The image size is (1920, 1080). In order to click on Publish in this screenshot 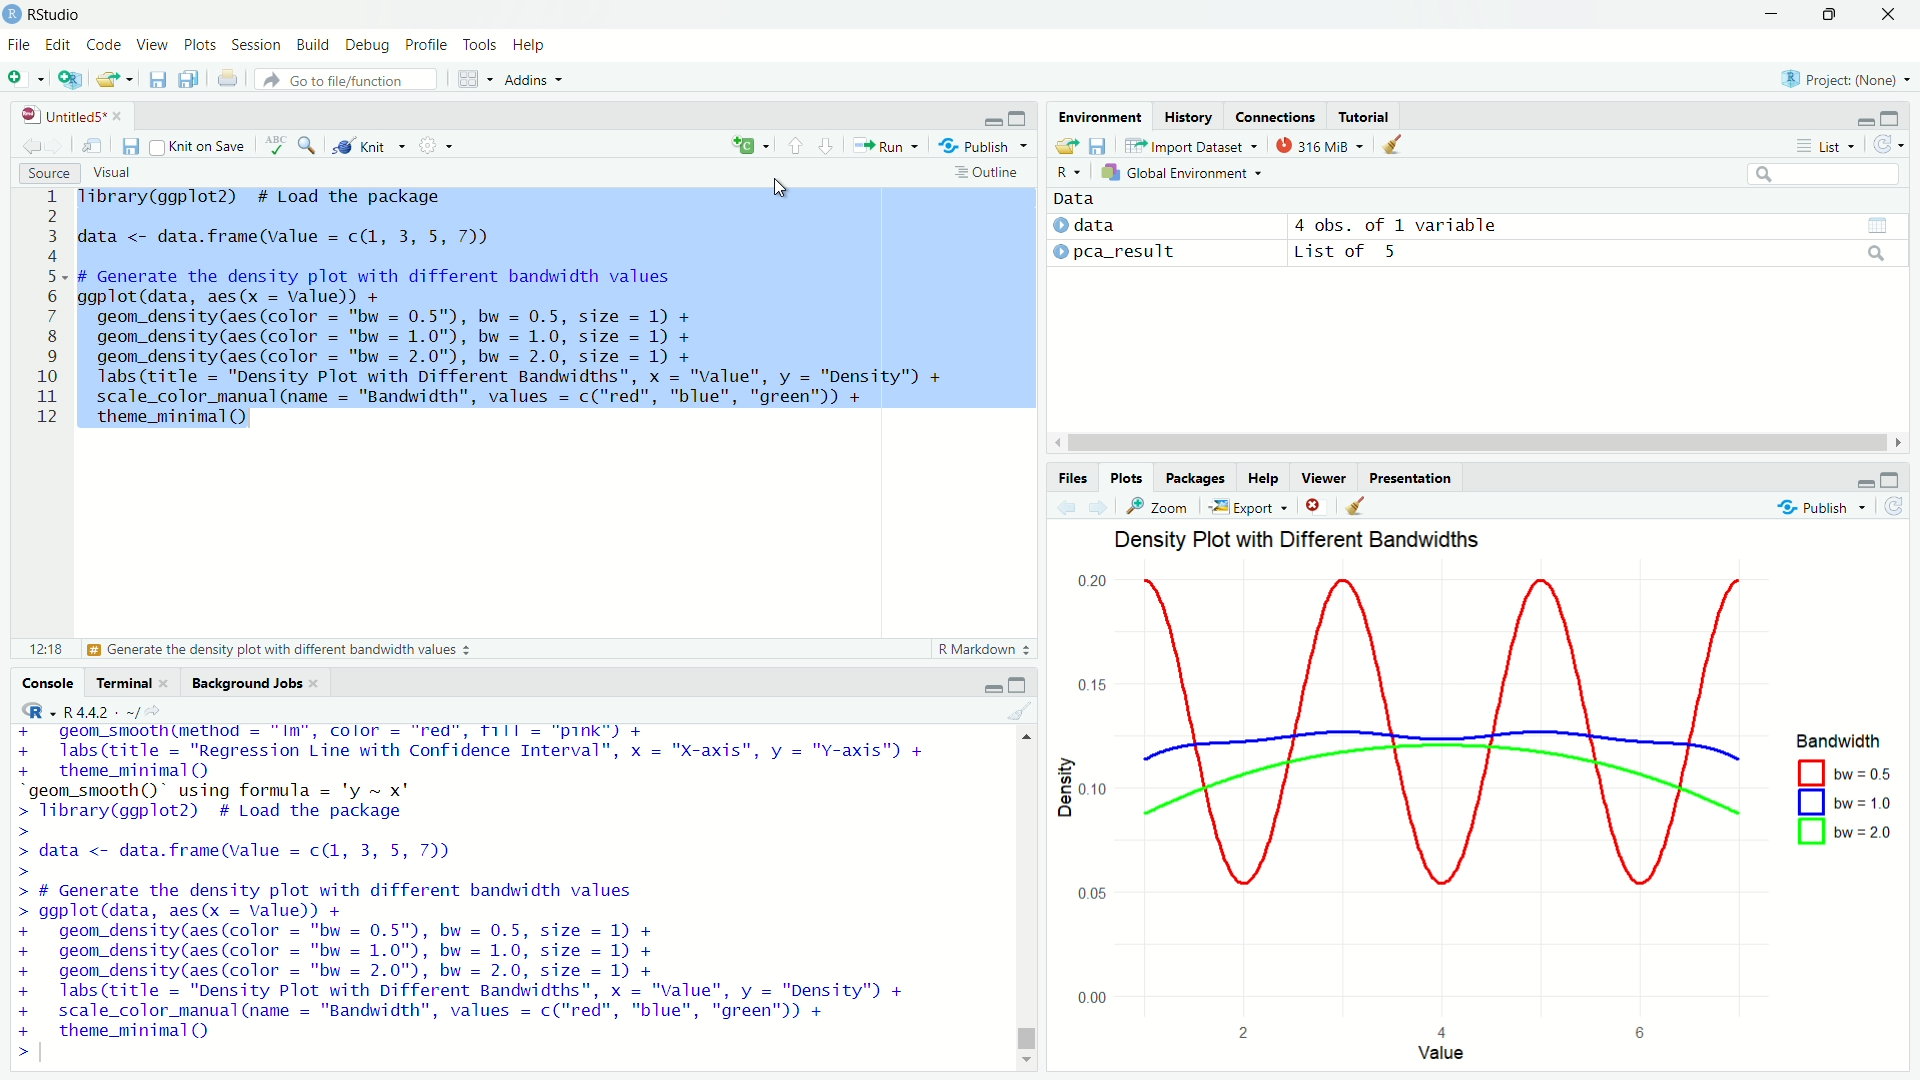, I will do `click(1822, 508)`.